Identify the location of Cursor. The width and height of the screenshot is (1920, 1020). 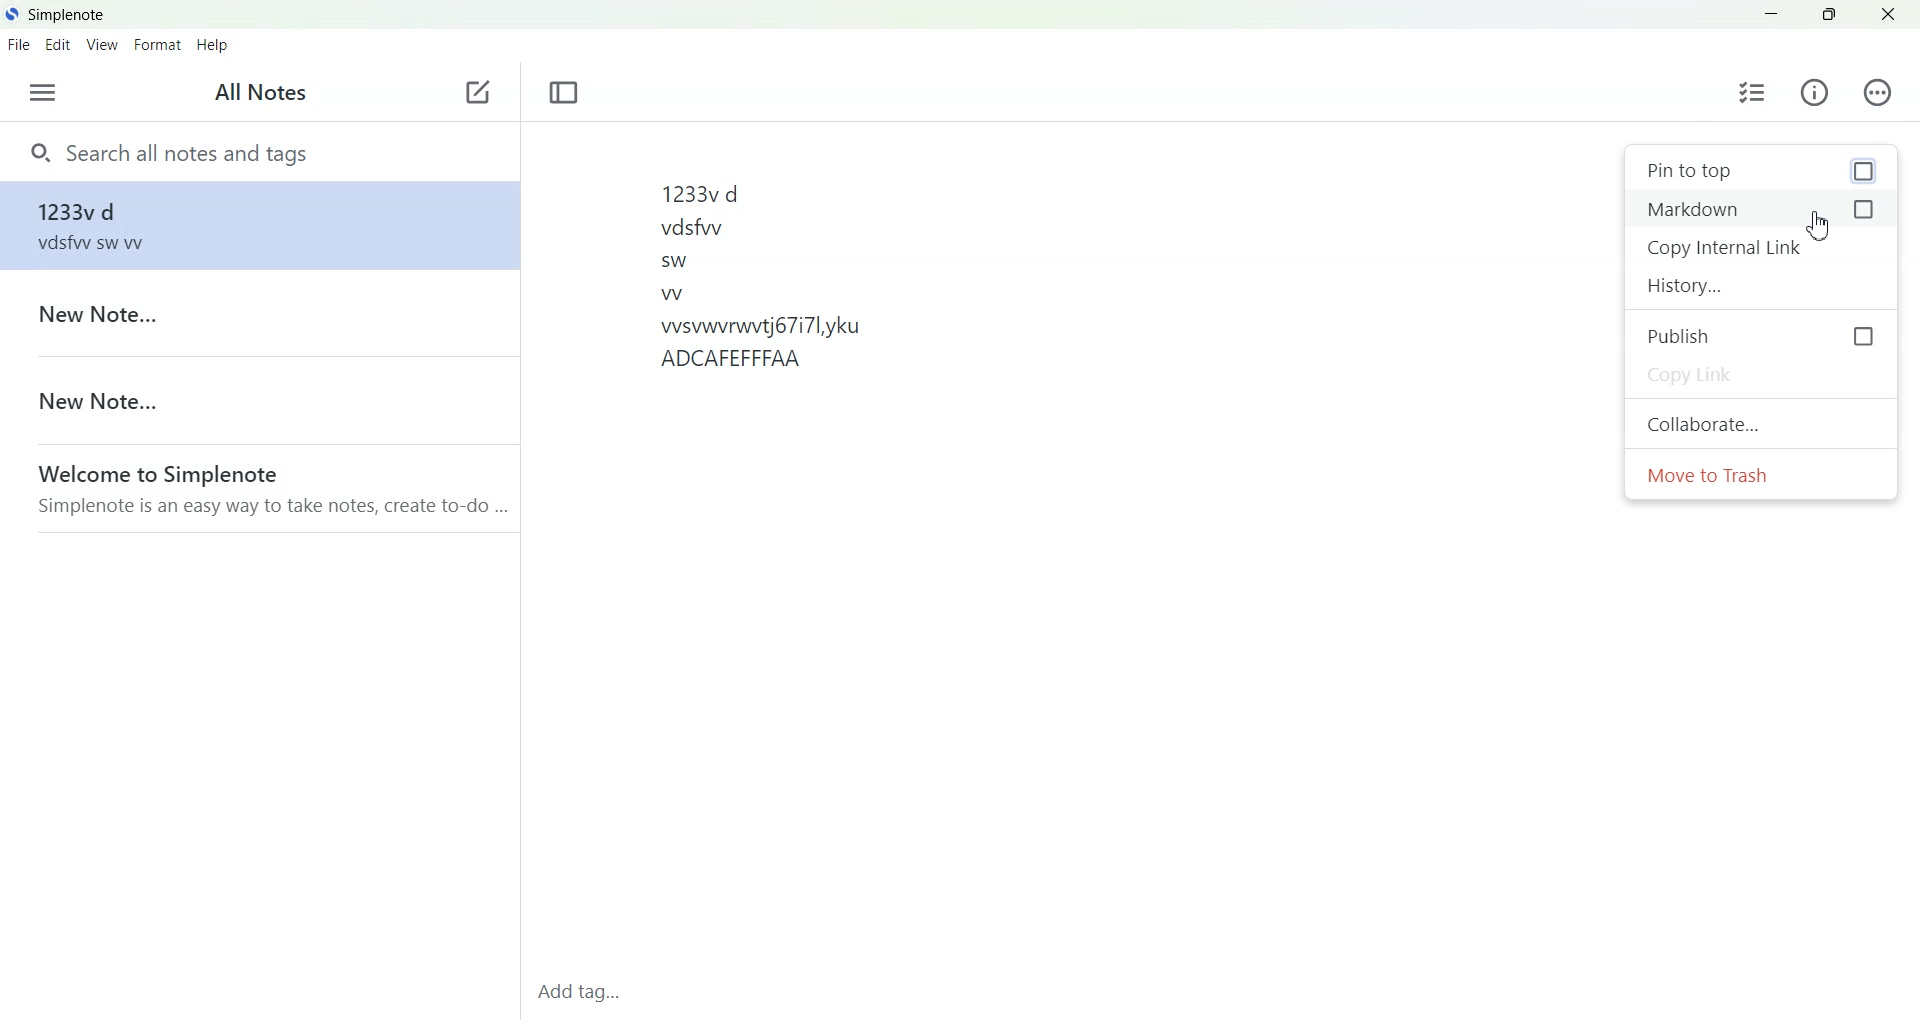
(1819, 226).